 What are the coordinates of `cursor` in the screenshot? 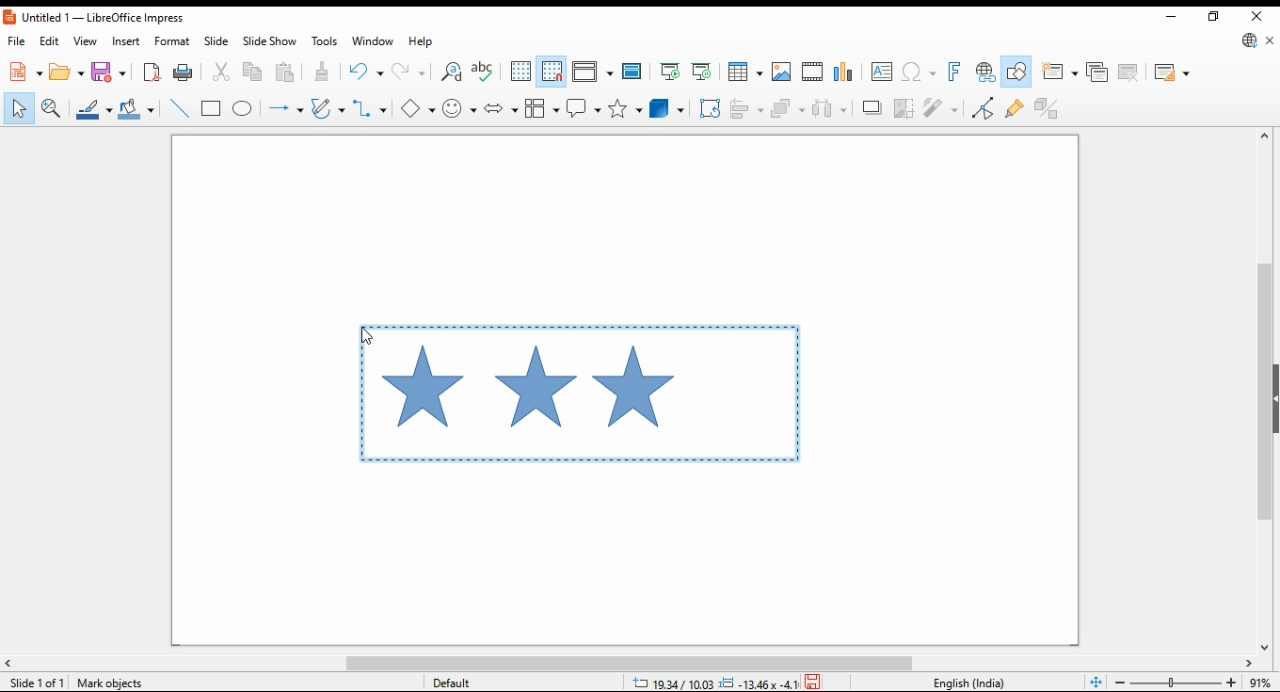 It's located at (369, 337).